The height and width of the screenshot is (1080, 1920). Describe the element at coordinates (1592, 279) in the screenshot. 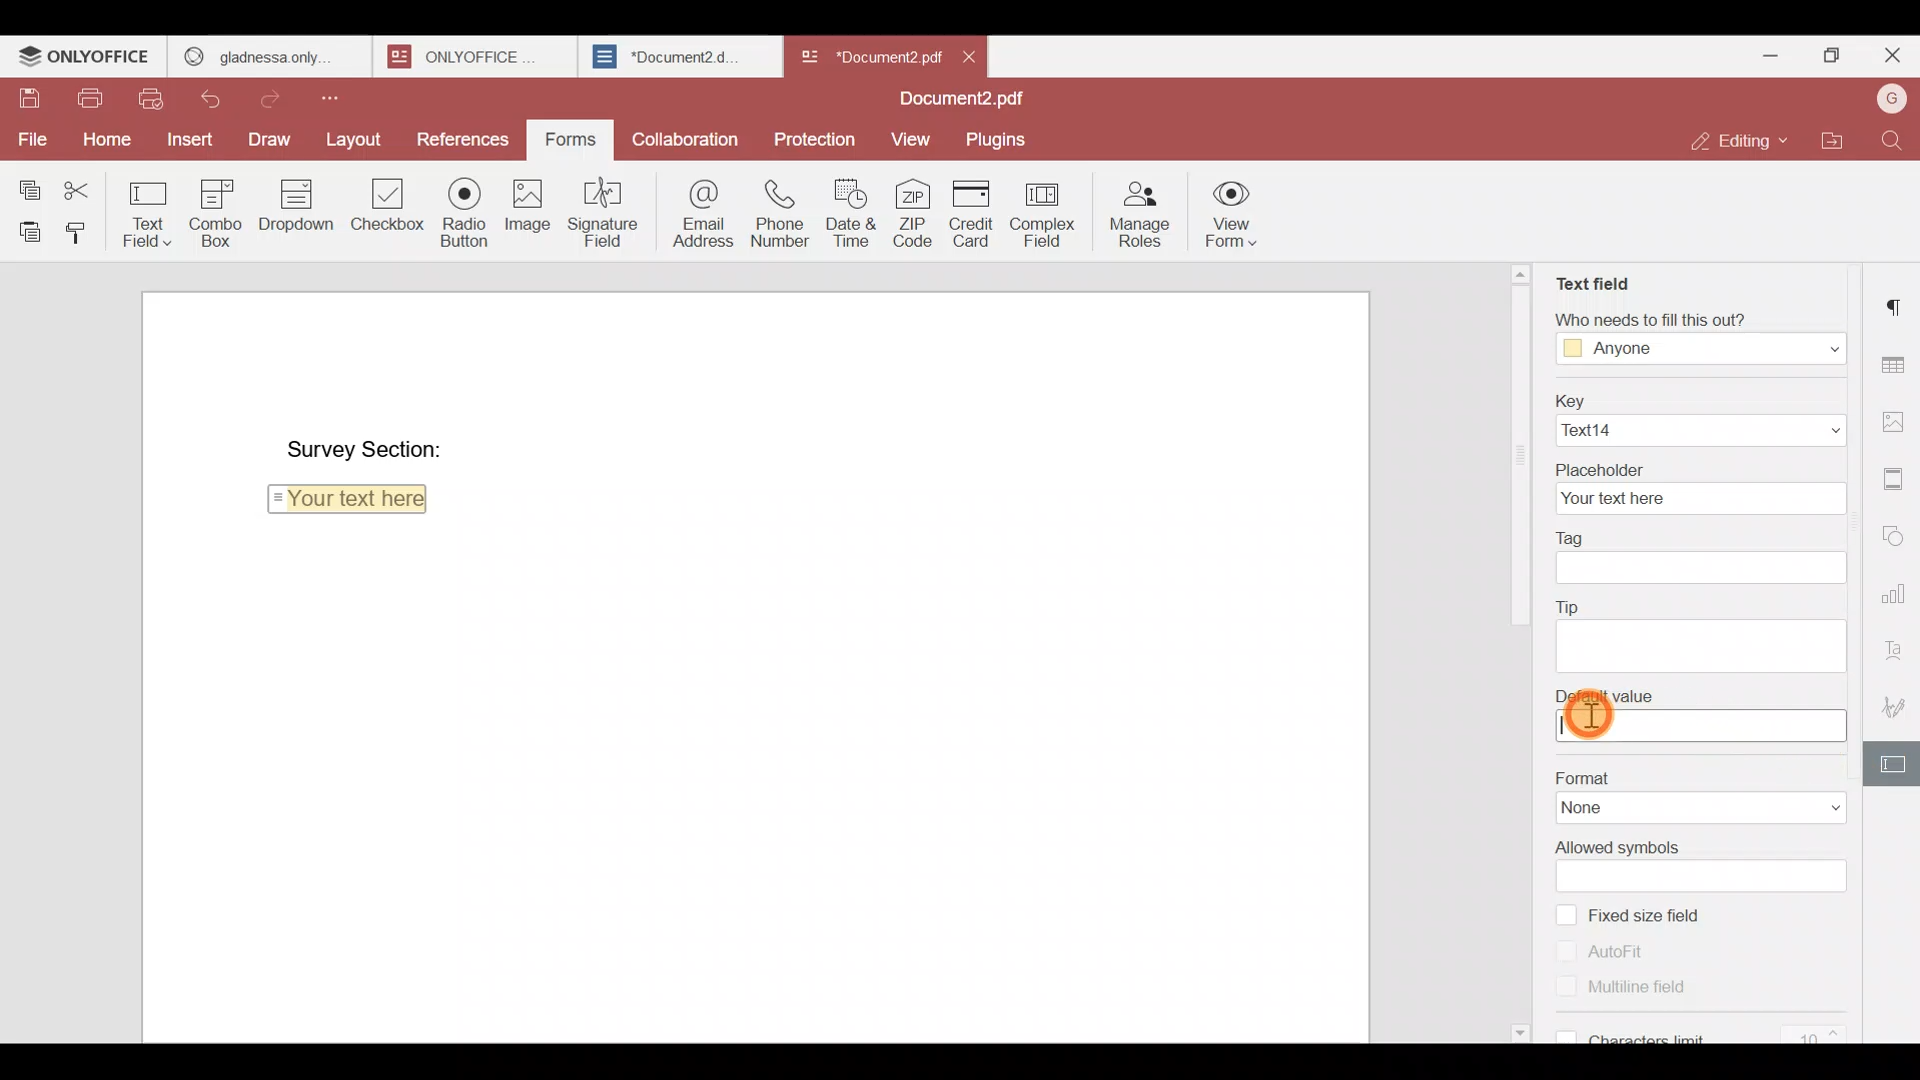

I see `Text field` at that location.